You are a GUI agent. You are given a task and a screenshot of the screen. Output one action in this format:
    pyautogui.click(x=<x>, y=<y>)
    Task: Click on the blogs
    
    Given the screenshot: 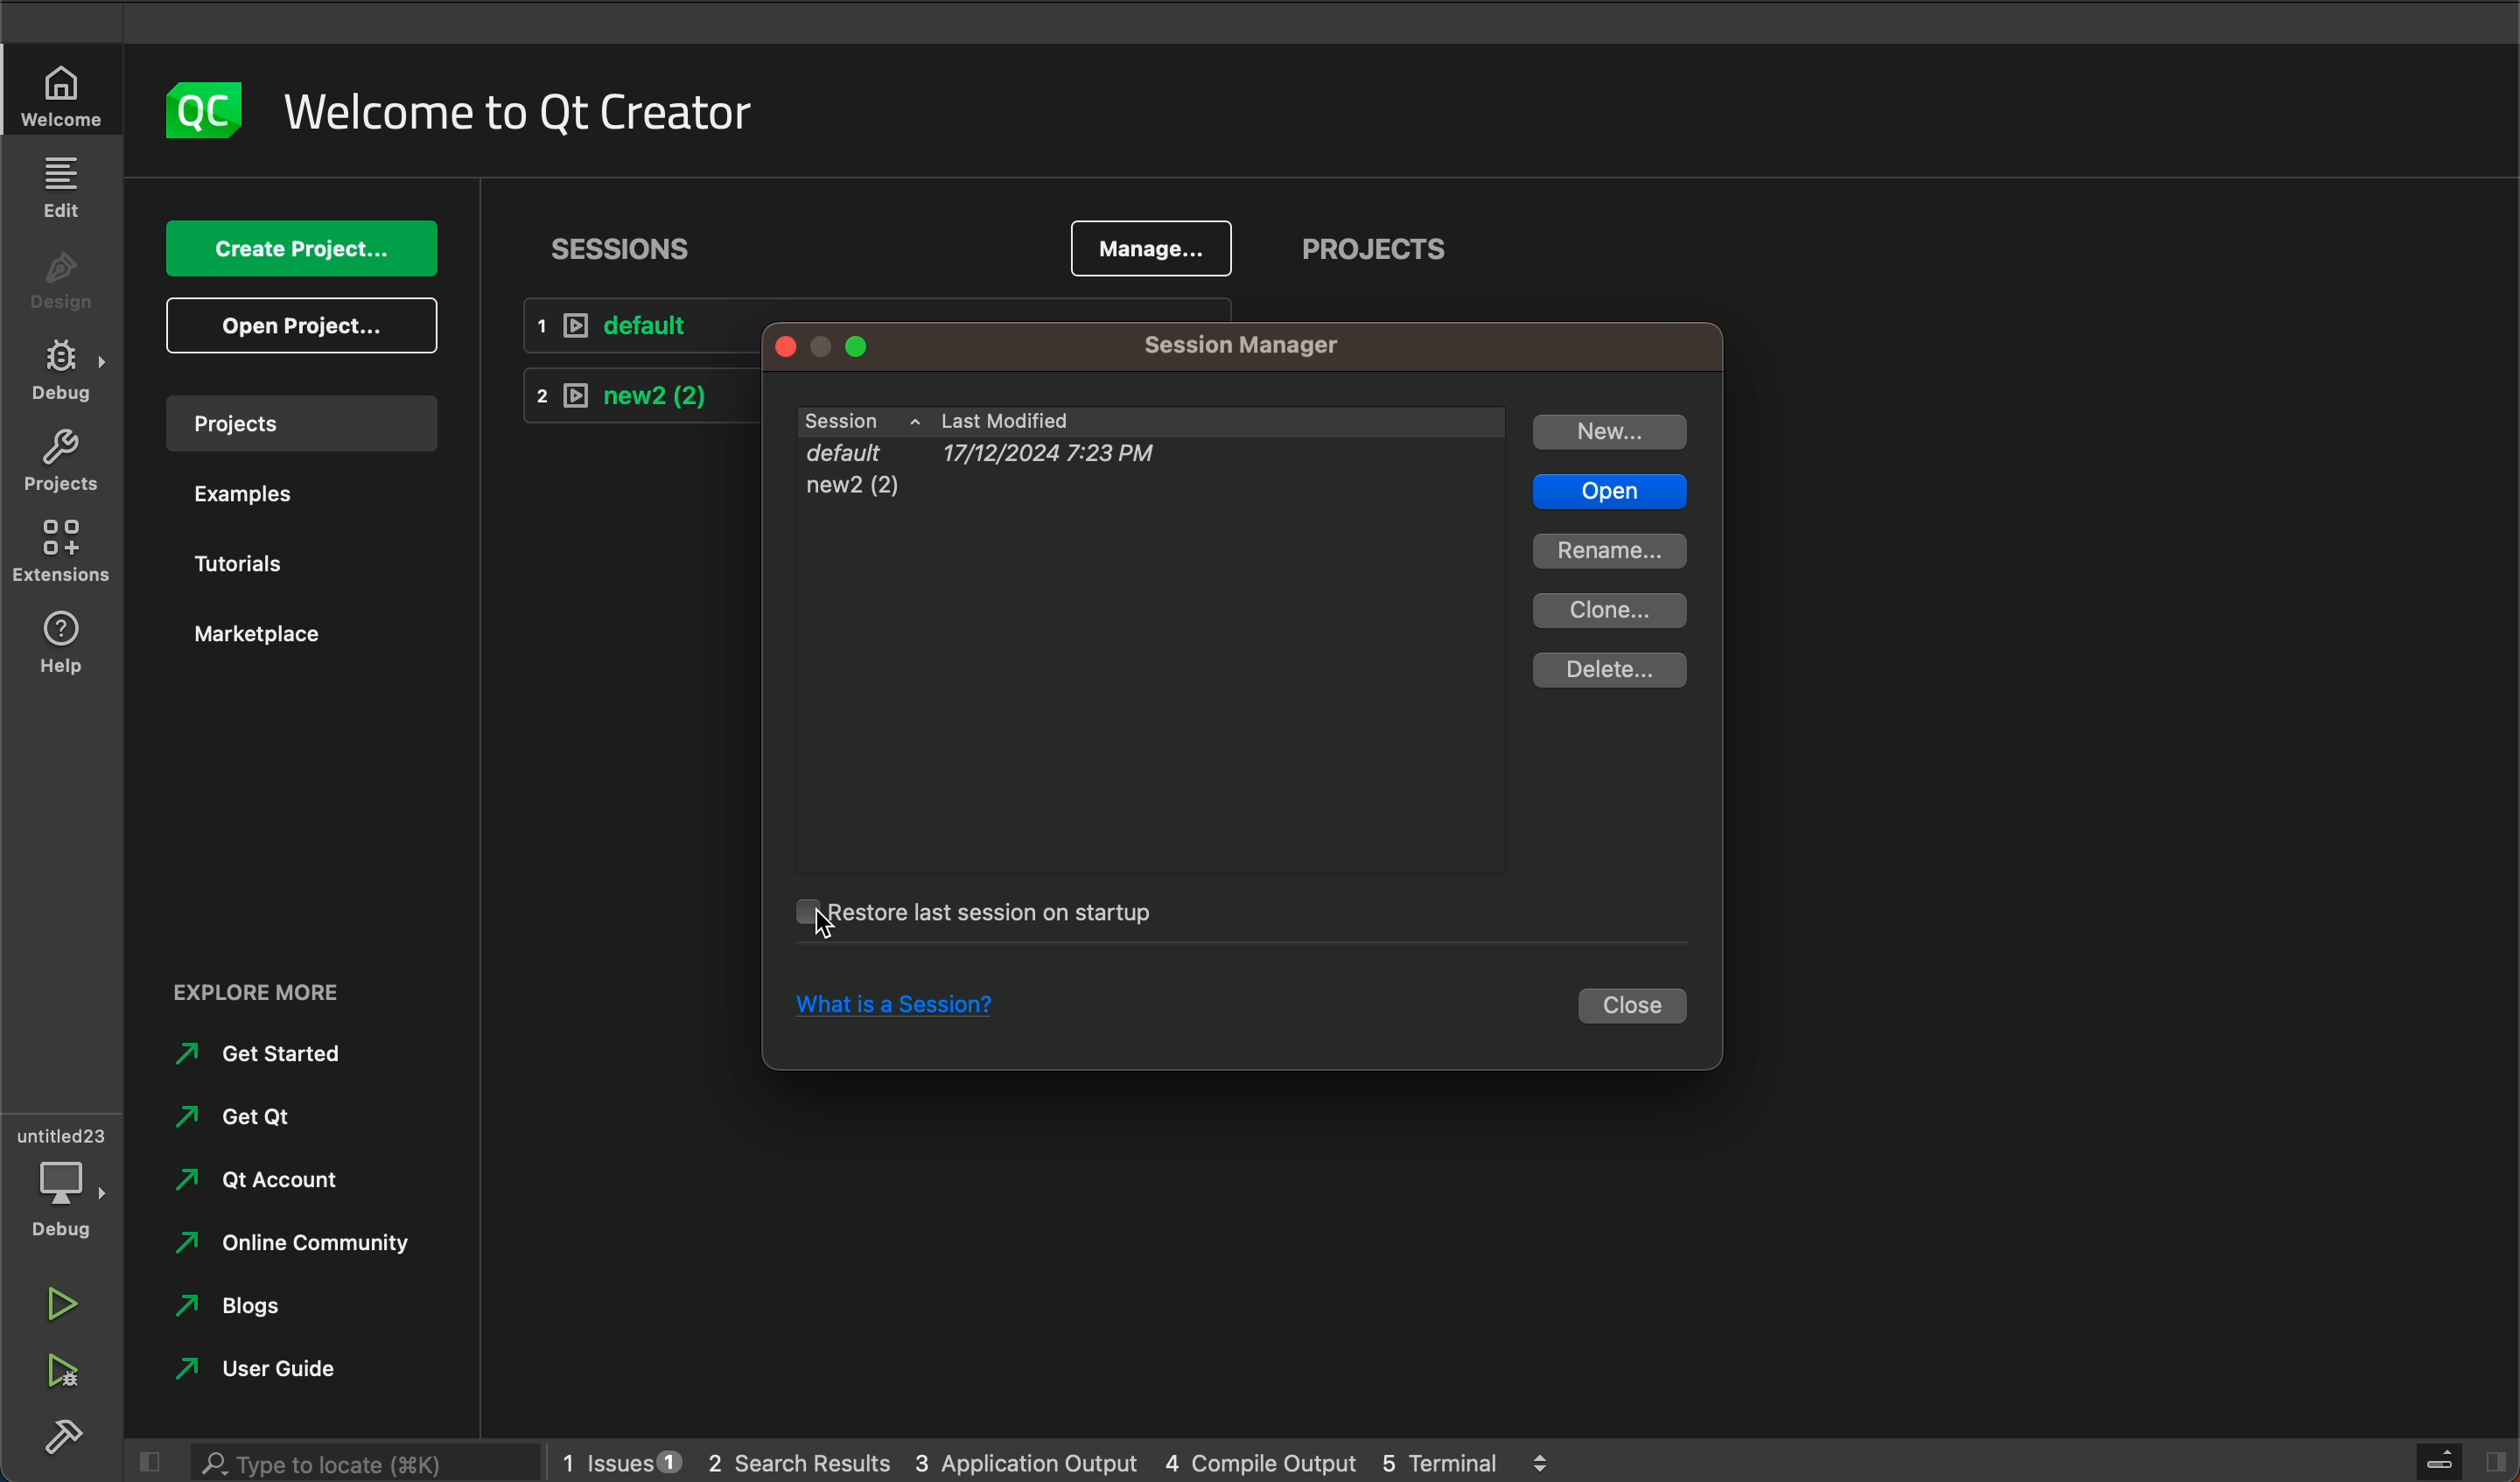 What is the action you would take?
    pyautogui.click(x=235, y=1306)
    